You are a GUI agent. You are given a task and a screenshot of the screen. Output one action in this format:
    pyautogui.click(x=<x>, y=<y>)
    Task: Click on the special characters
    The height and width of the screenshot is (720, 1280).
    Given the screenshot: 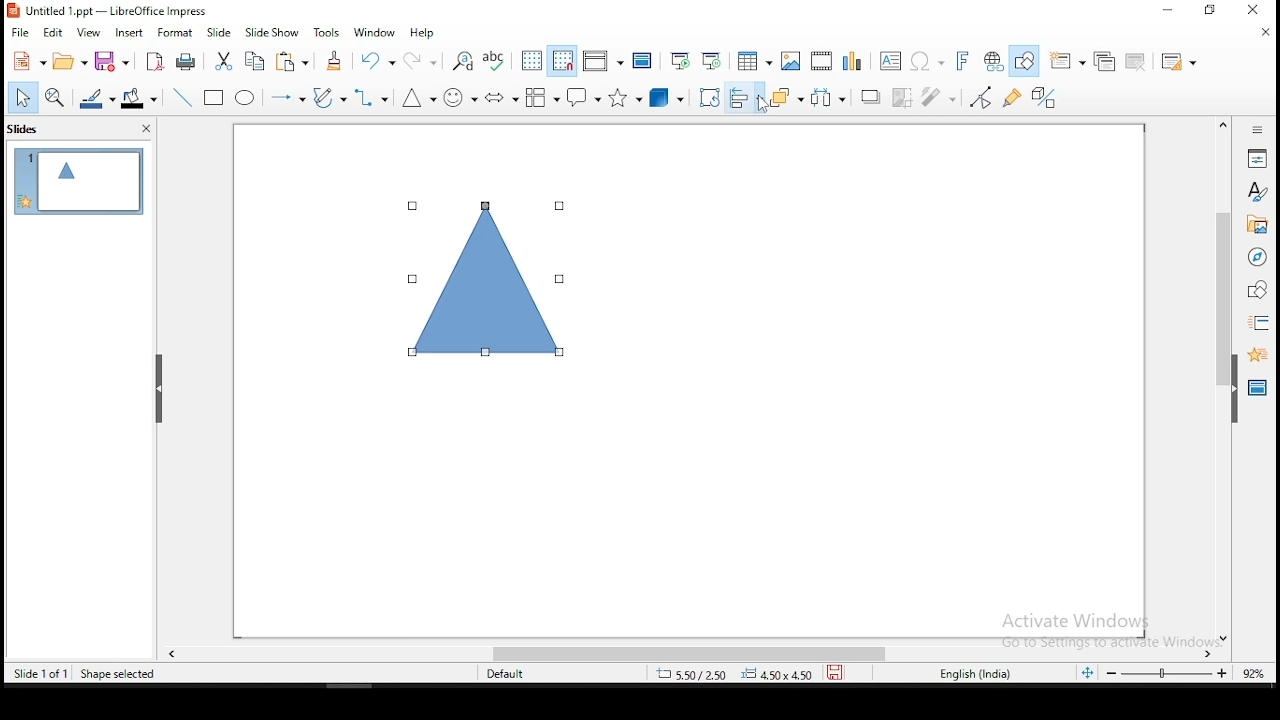 What is the action you would take?
    pyautogui.click(x=925, y=61)
    